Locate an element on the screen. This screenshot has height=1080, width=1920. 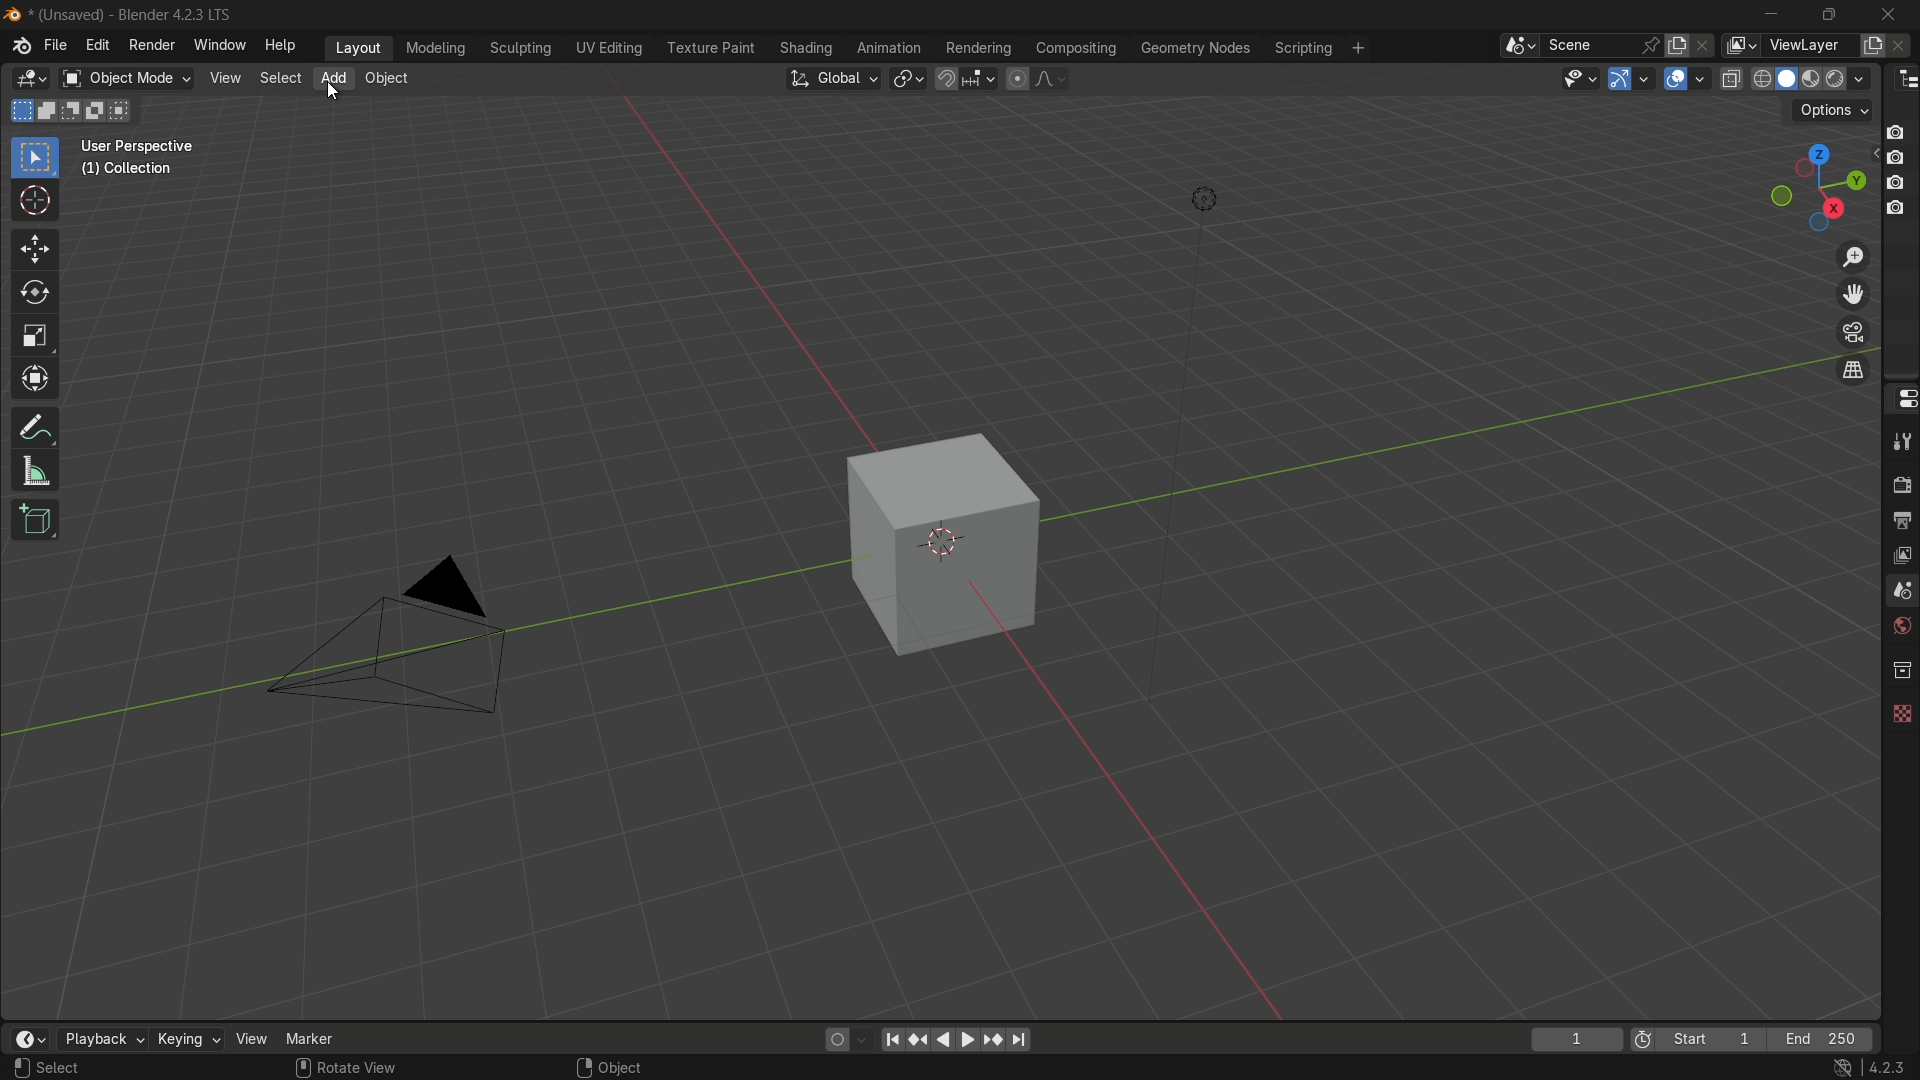
scripting menu is located at coordinates (1302, 49).